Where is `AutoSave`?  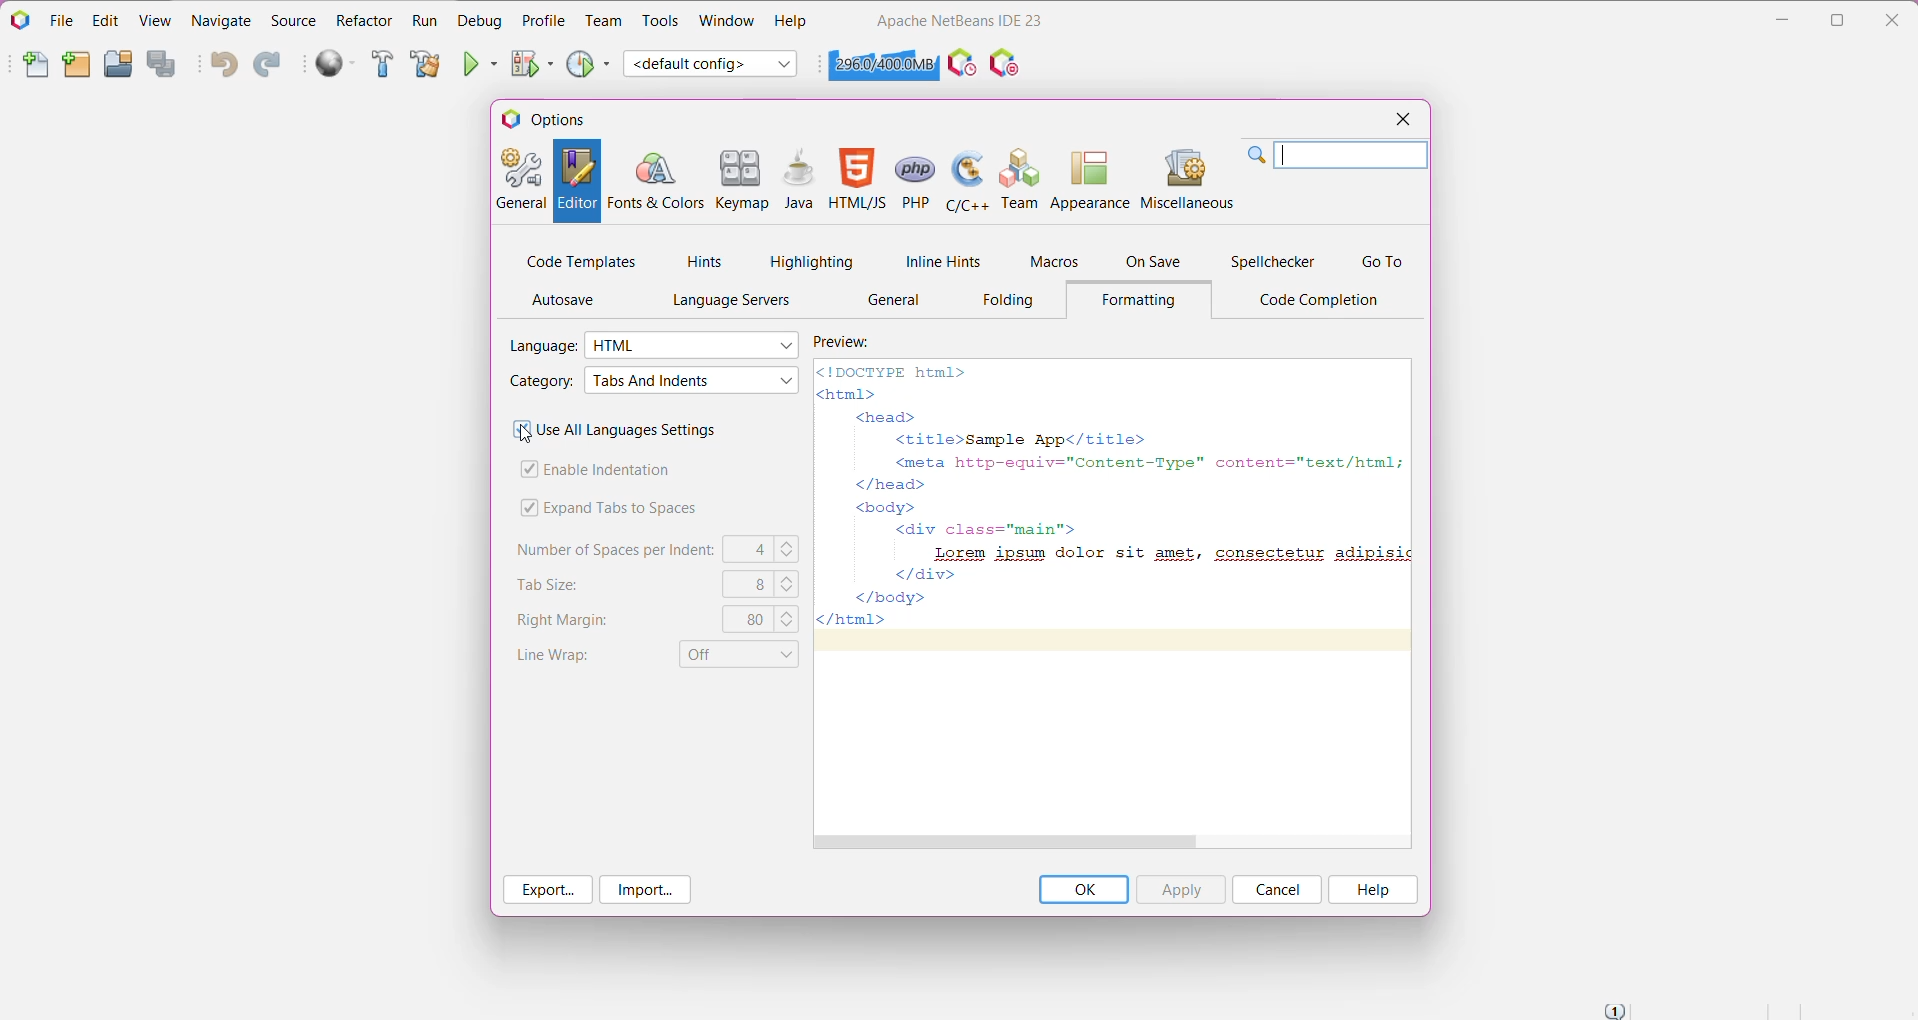 AutoSave is located at coordinates (568, 300).